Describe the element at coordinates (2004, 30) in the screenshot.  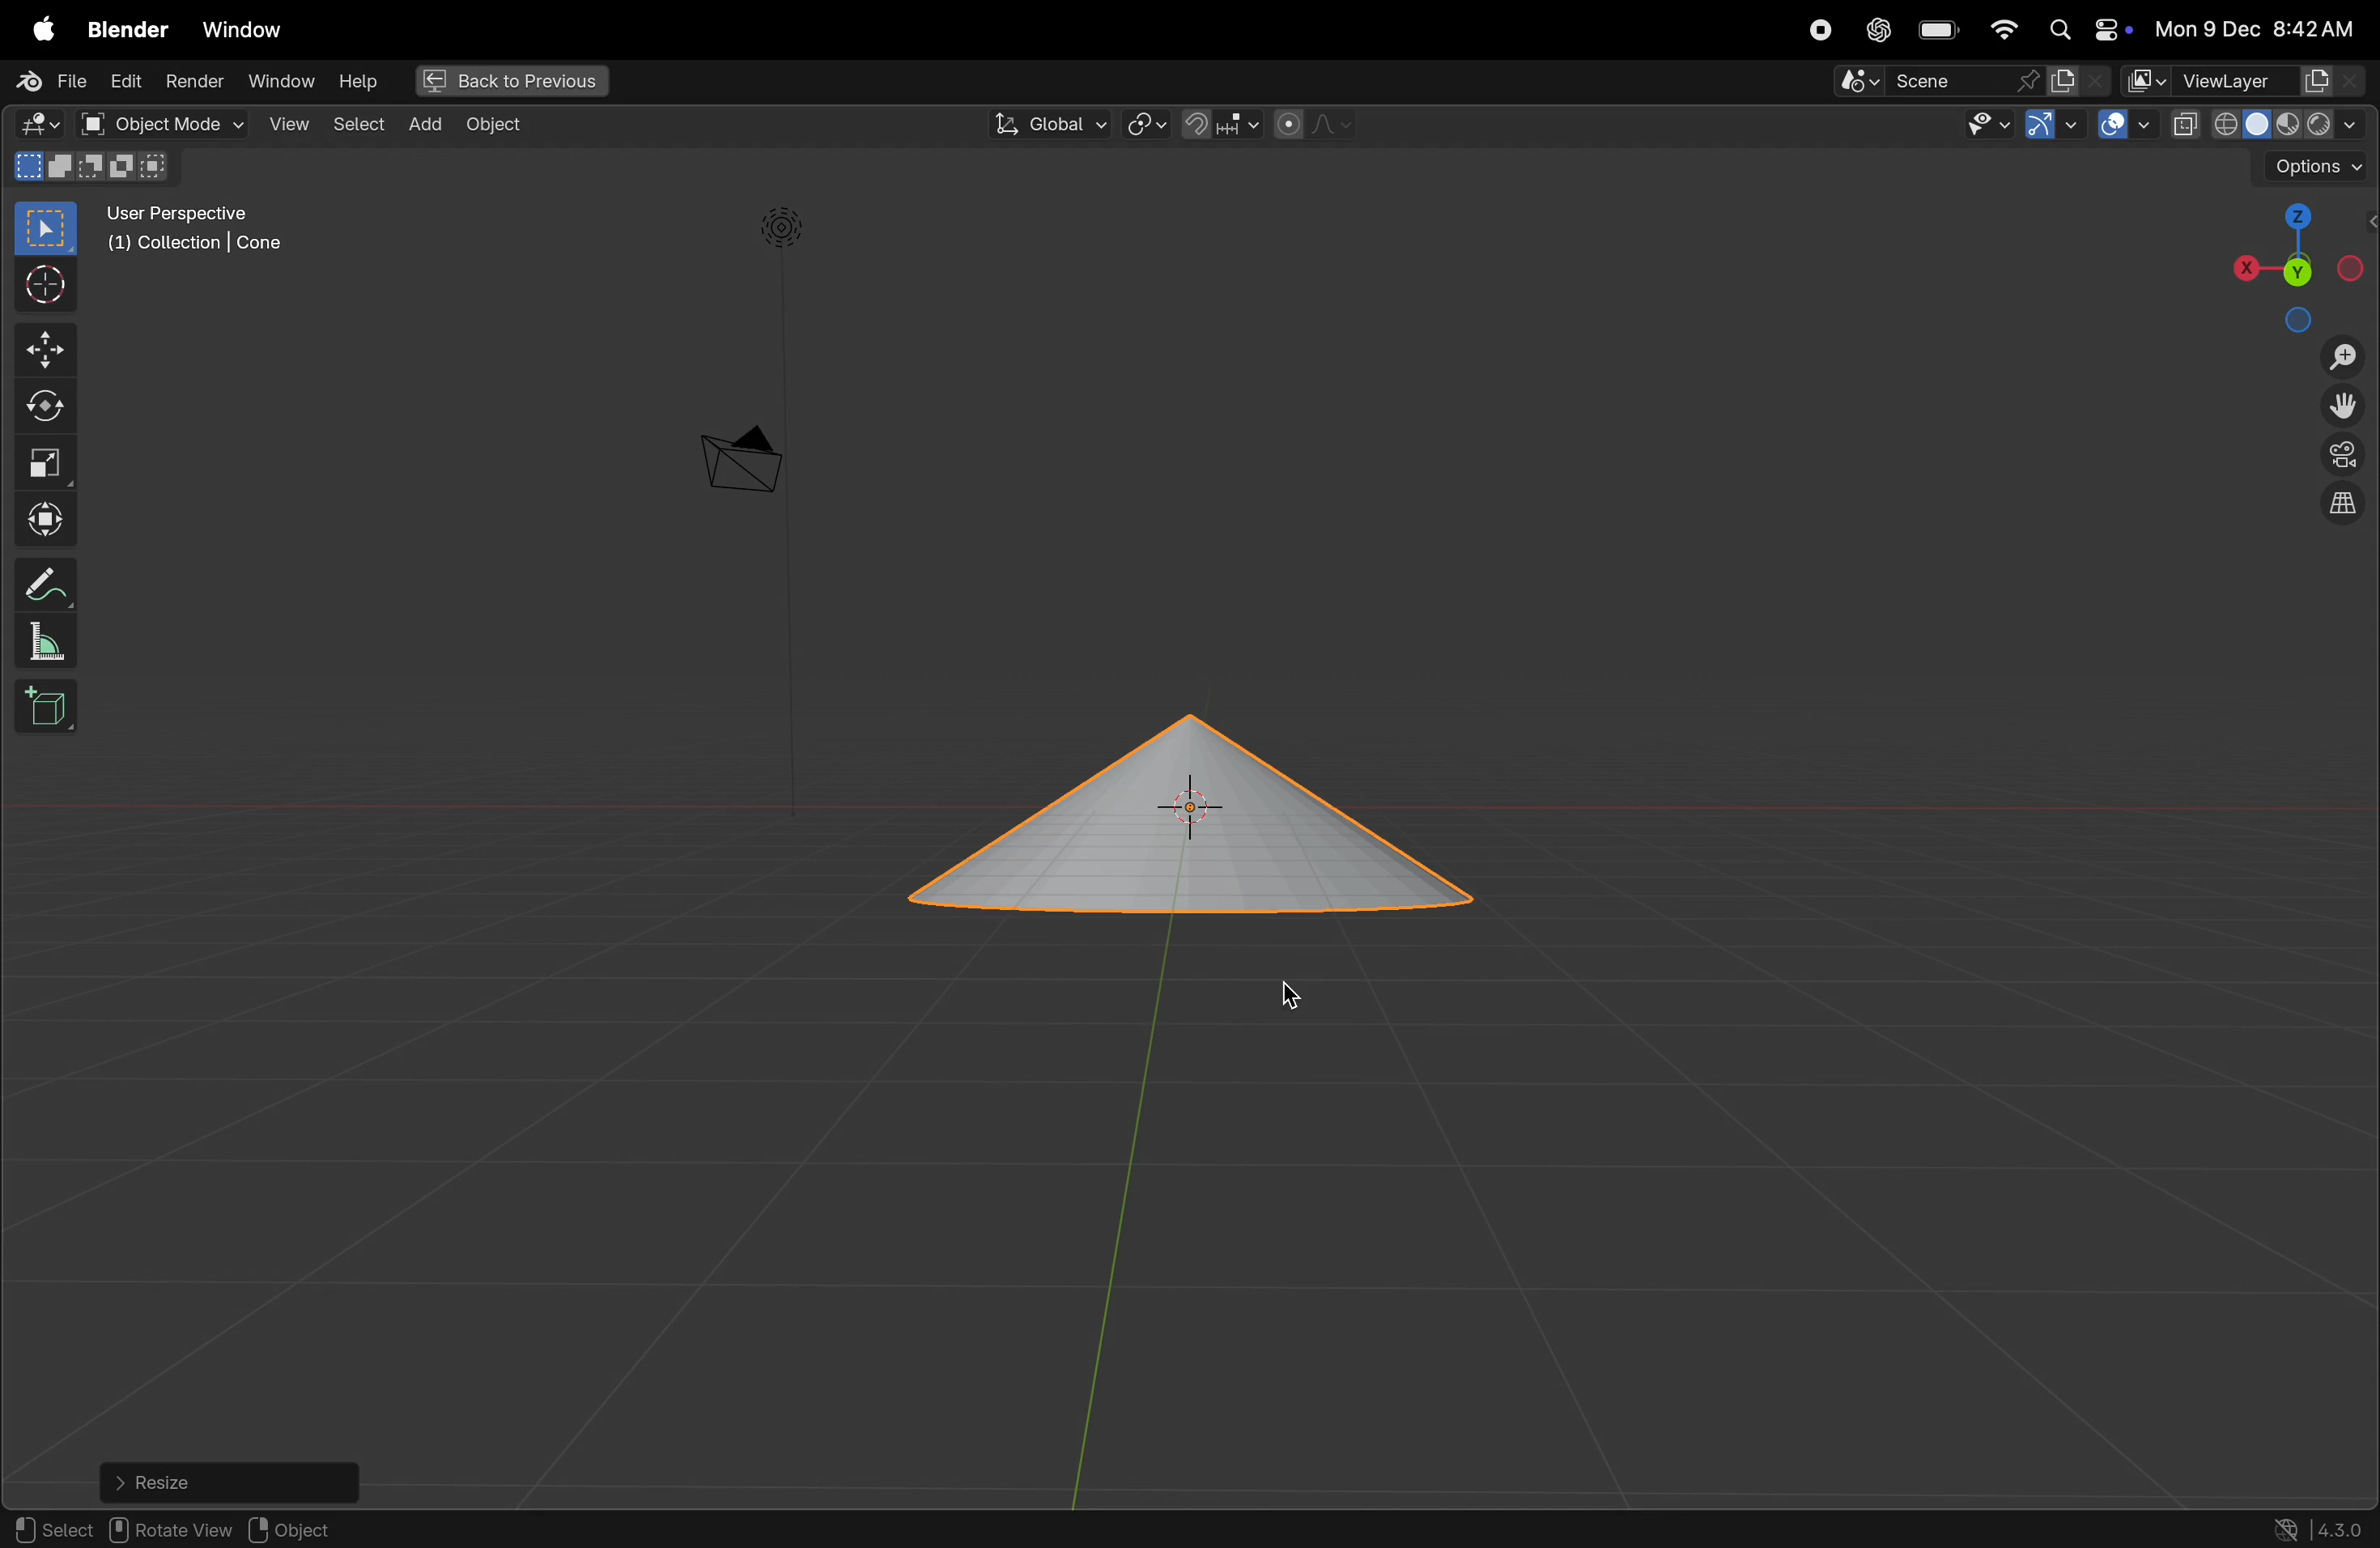
I see `wifi` at that location.